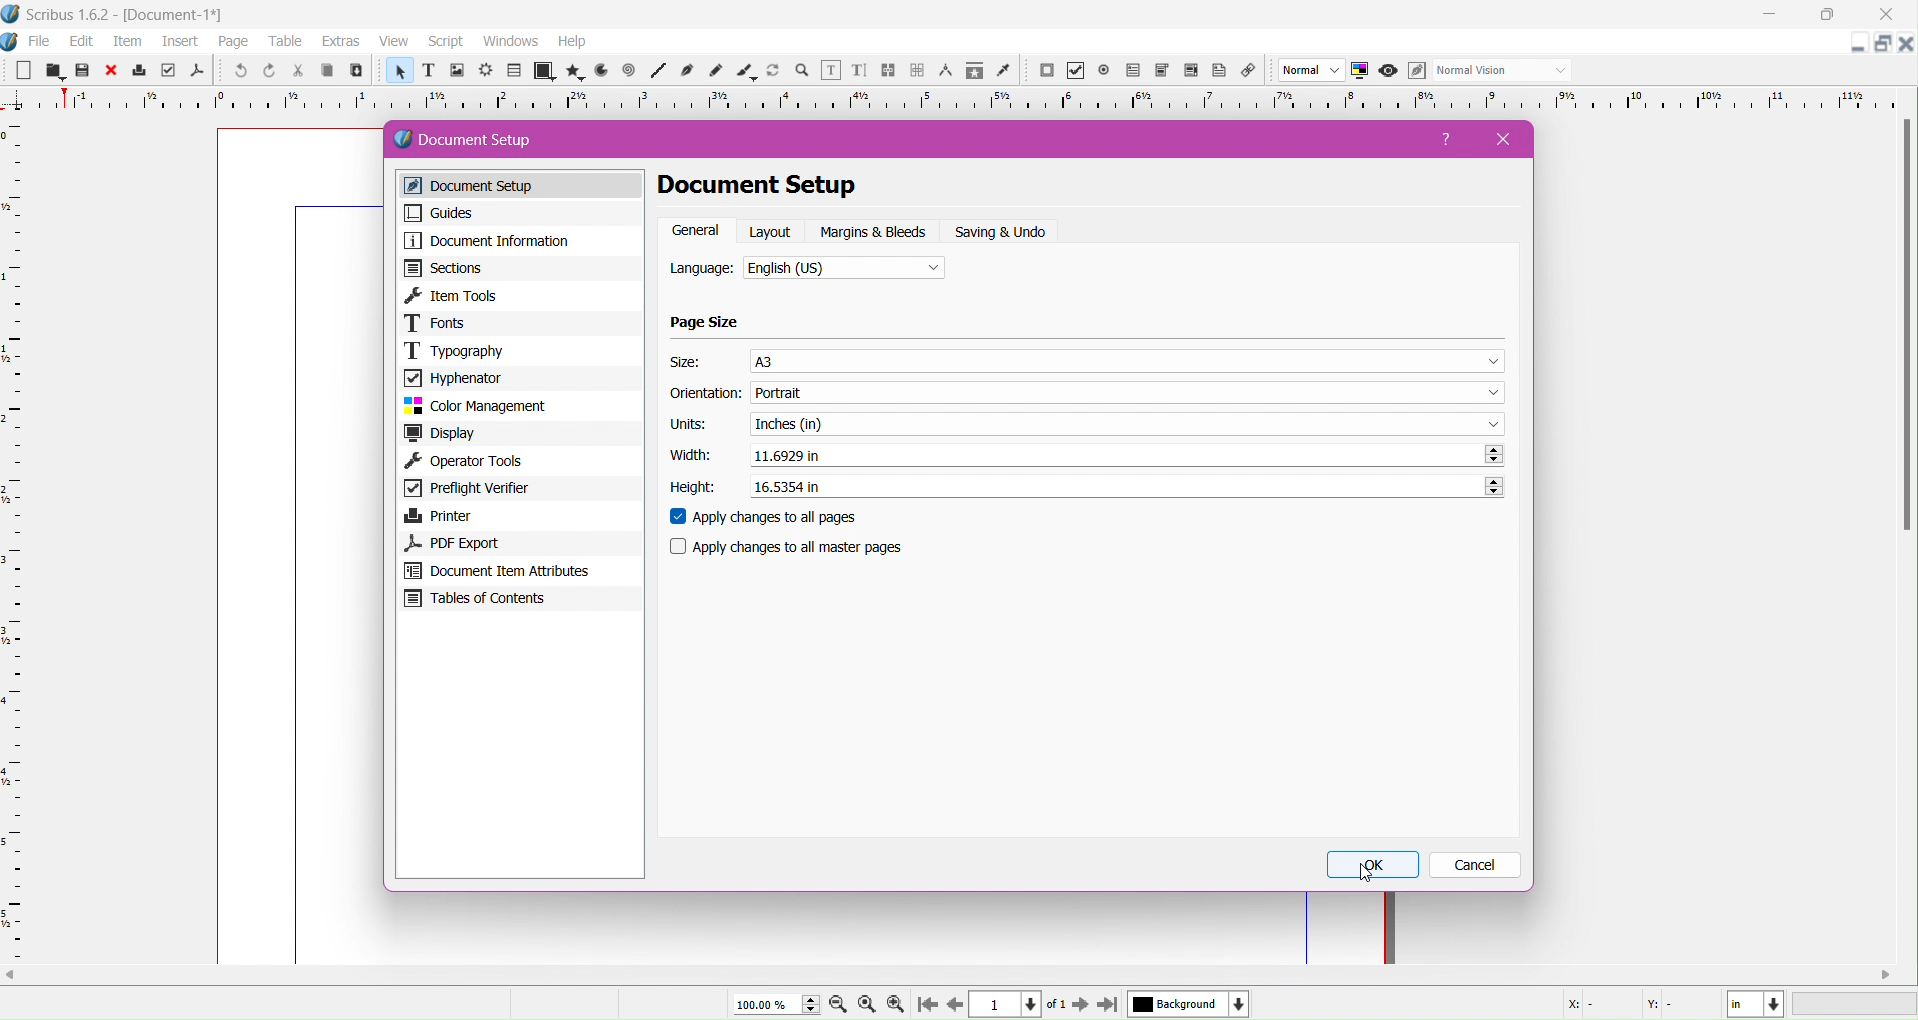  I want to click on Close, so click(1497, 139).